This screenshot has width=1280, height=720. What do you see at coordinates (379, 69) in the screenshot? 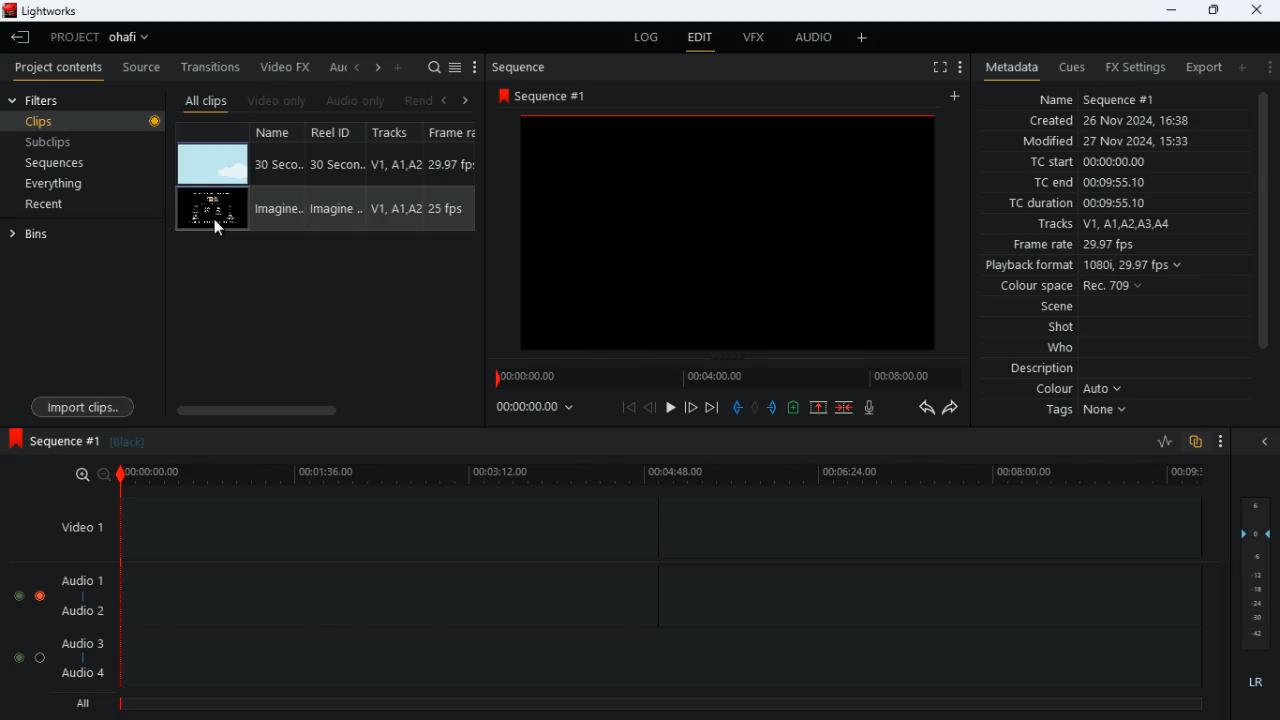
I see `right` at bounding box center [379, 69].